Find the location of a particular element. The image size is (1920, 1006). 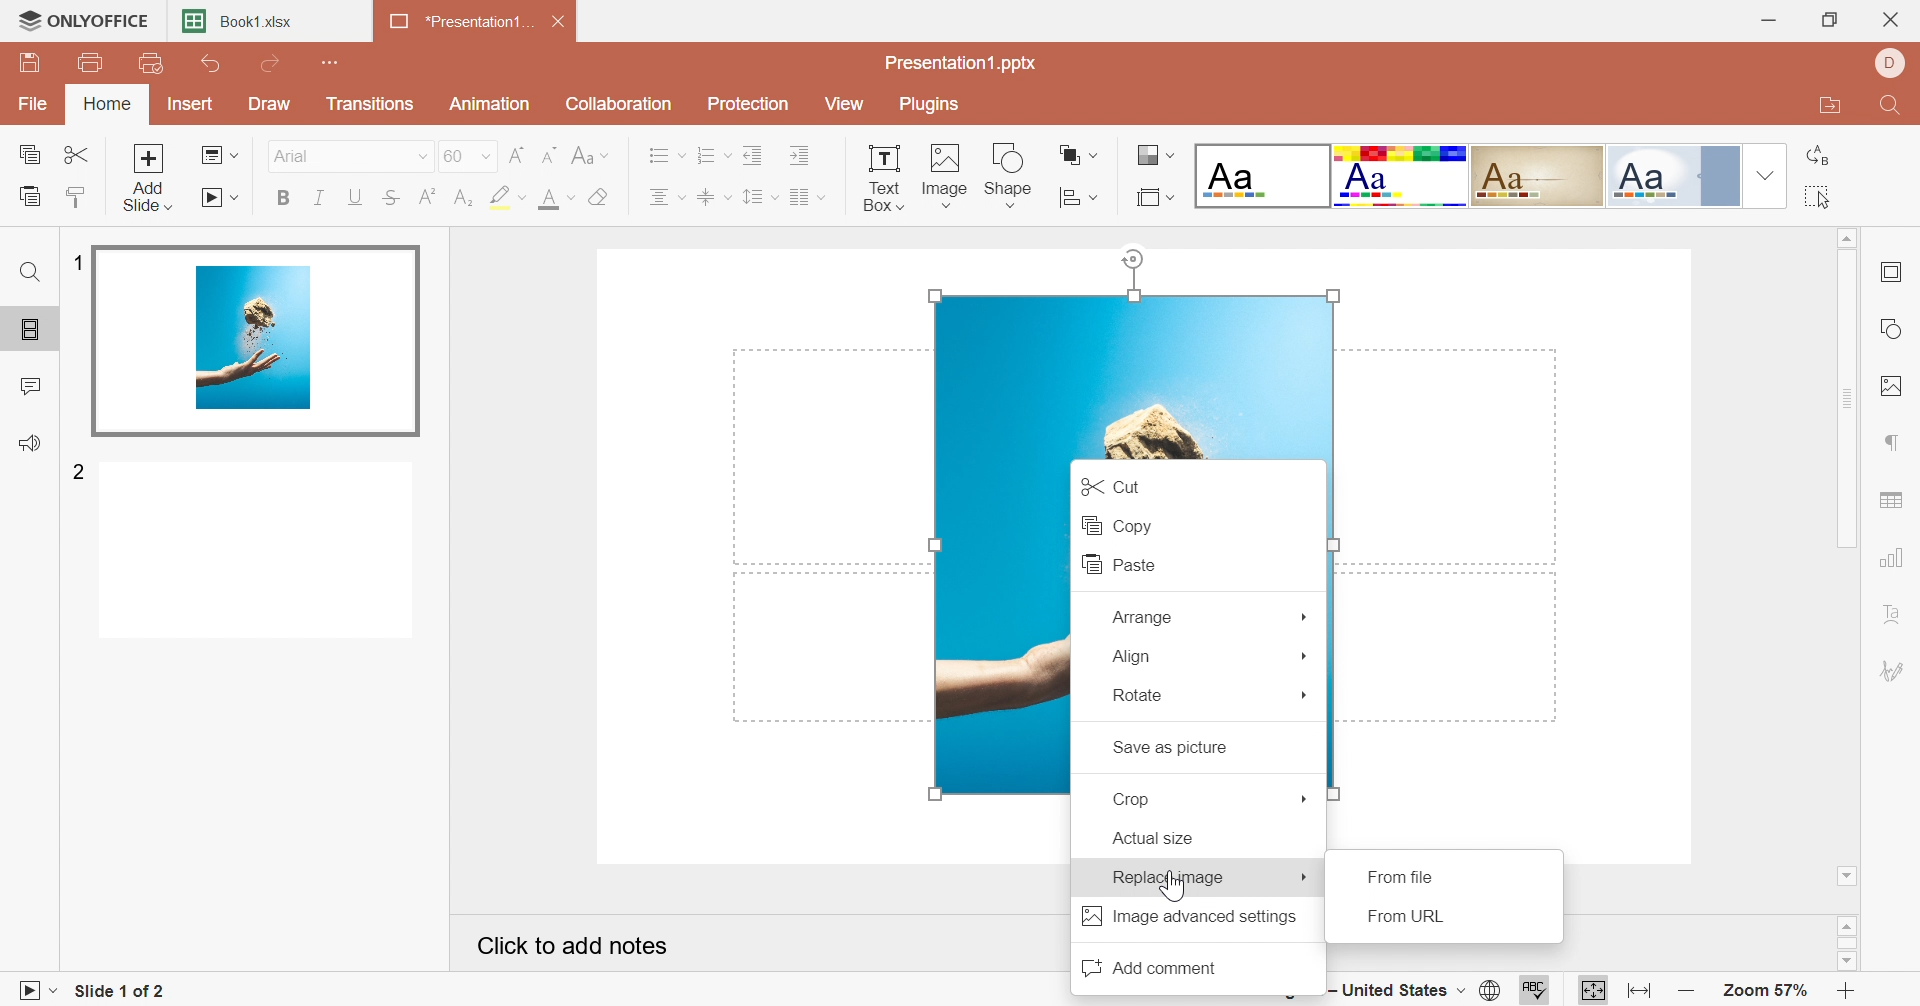

Replace image is located at coordinates (1167, 876).